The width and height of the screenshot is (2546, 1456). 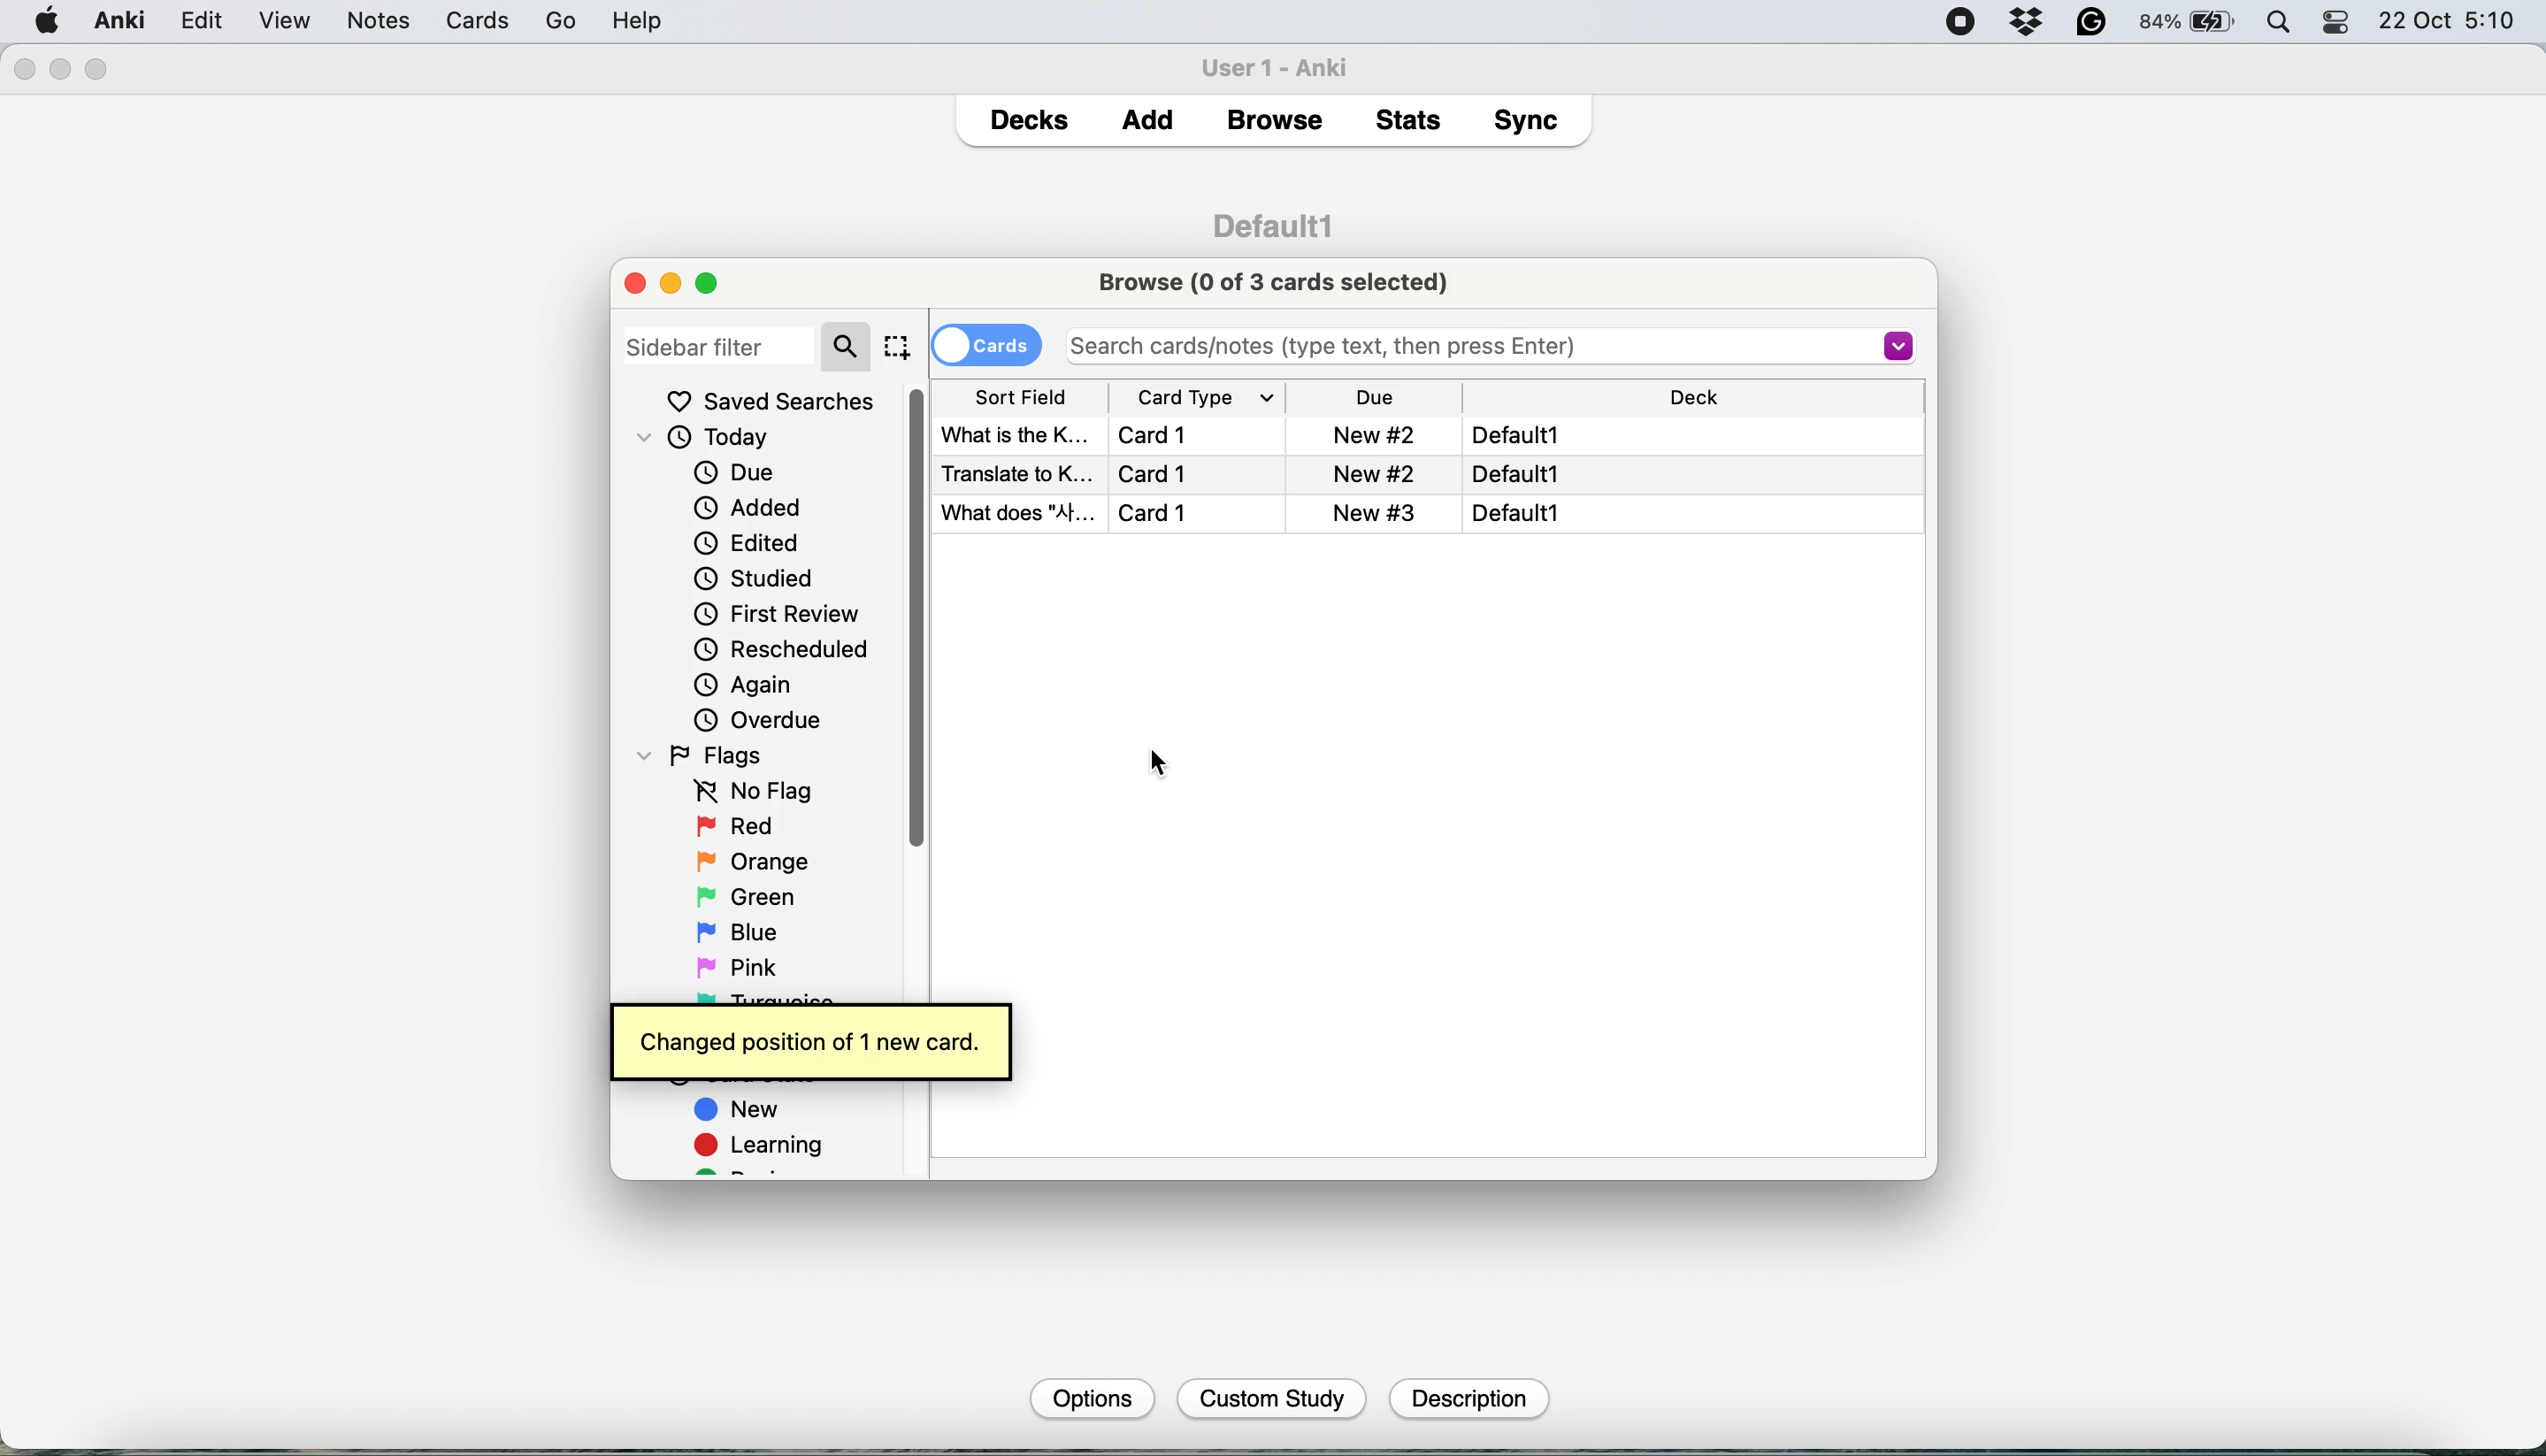 I want to click on minimise, so click(x=670, y=283).